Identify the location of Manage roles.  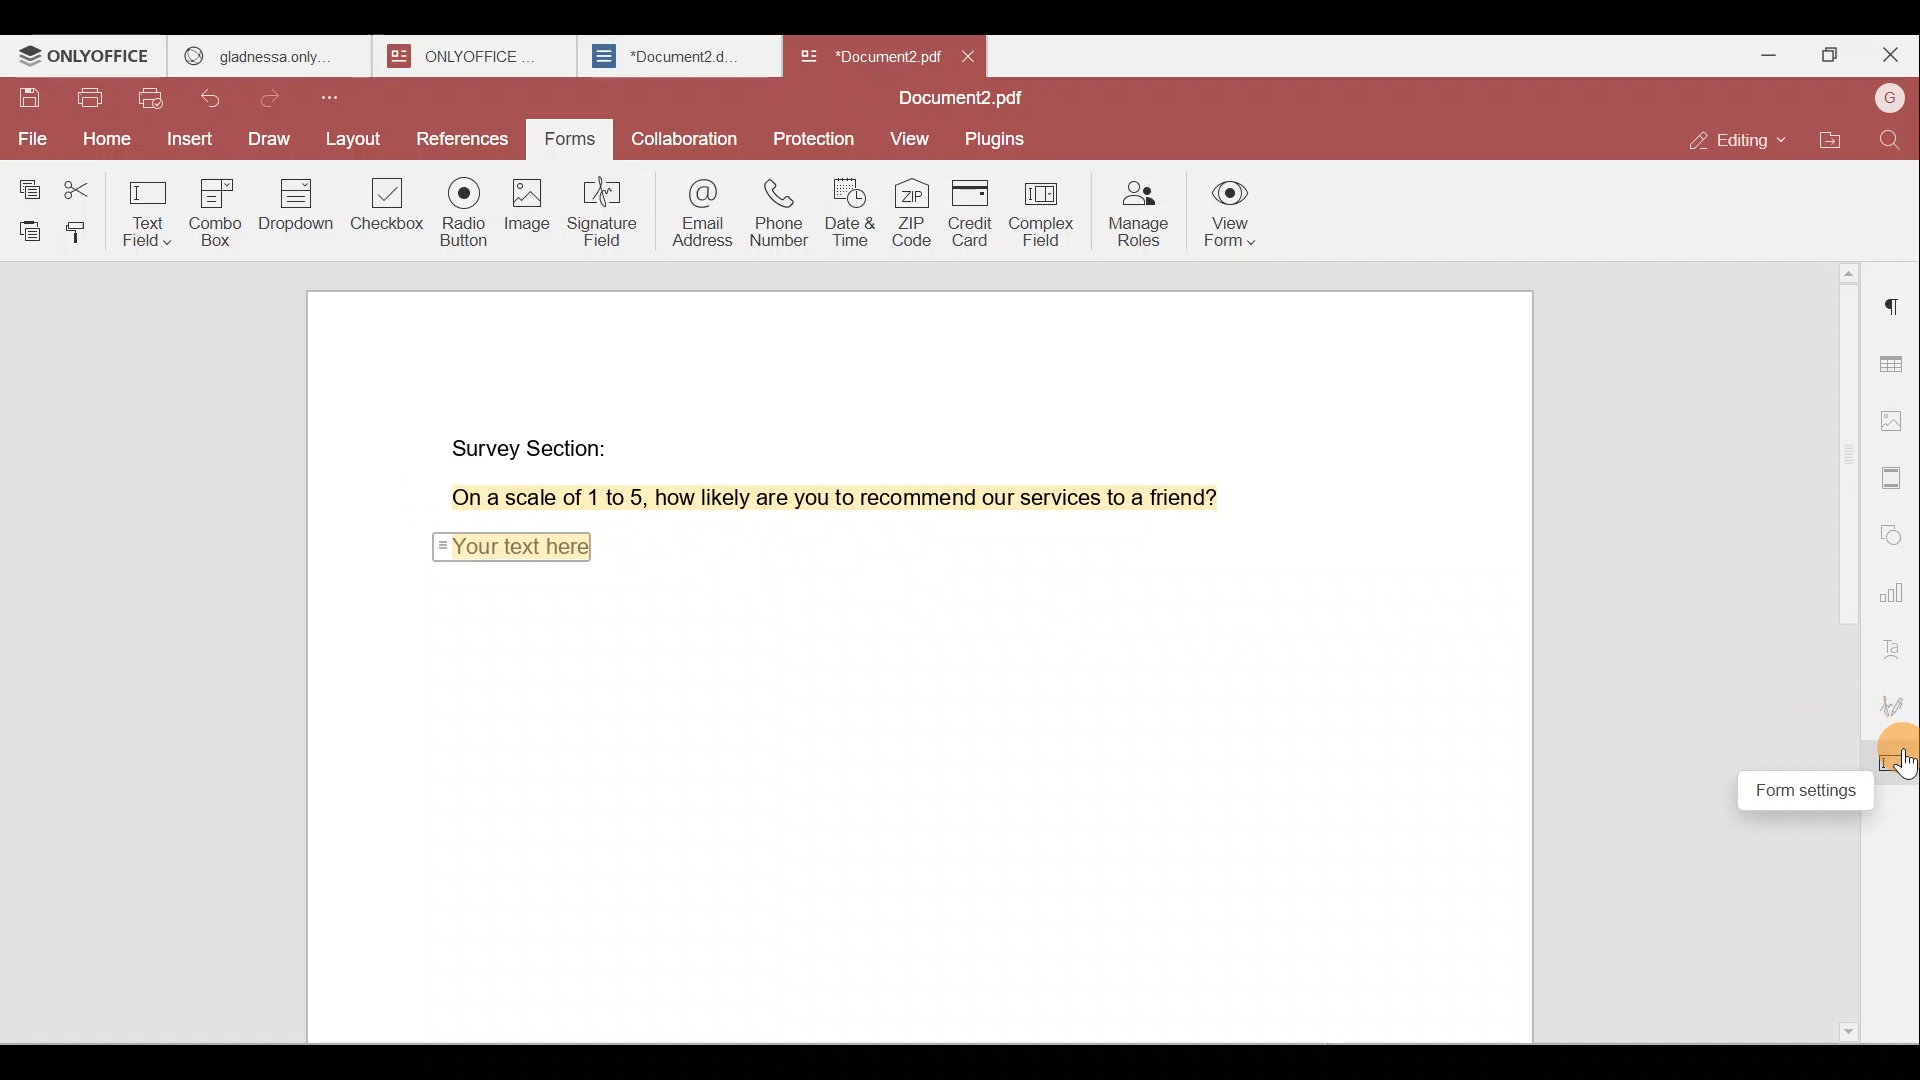
(1137, 212).